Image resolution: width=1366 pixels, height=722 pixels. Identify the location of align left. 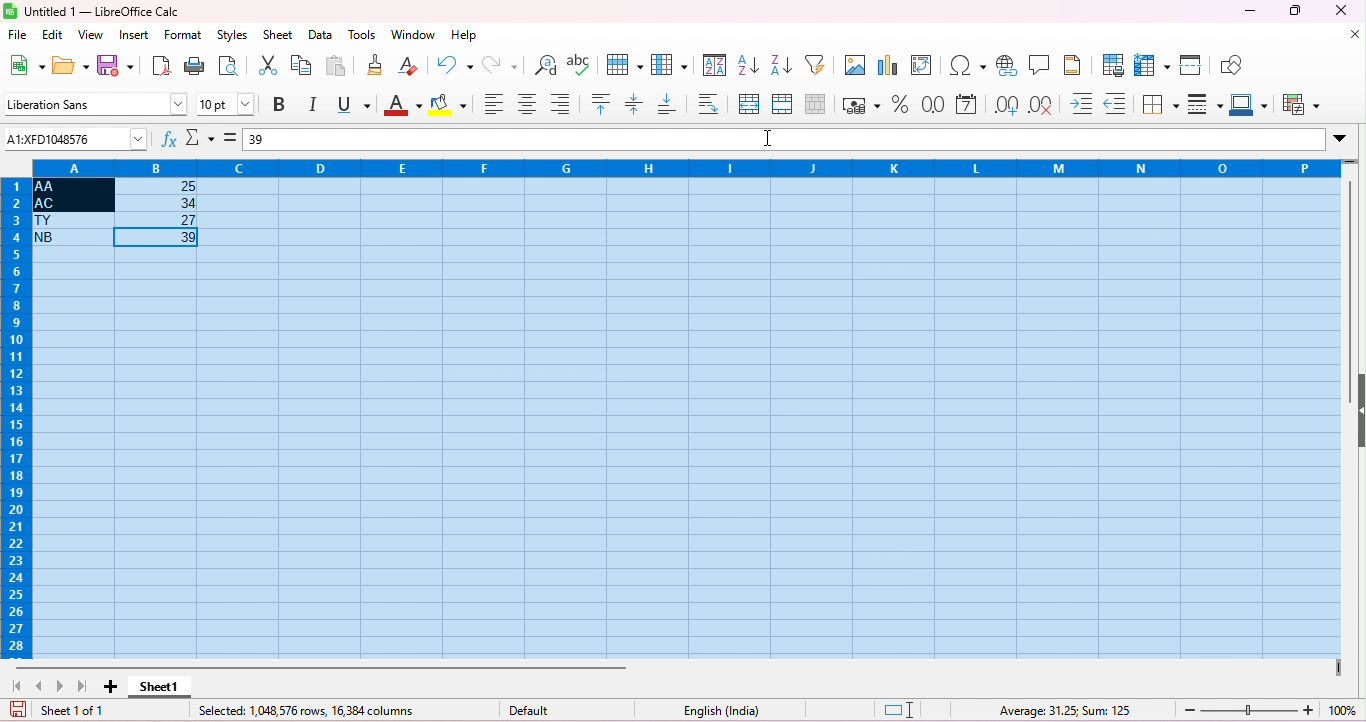
(494, 106).